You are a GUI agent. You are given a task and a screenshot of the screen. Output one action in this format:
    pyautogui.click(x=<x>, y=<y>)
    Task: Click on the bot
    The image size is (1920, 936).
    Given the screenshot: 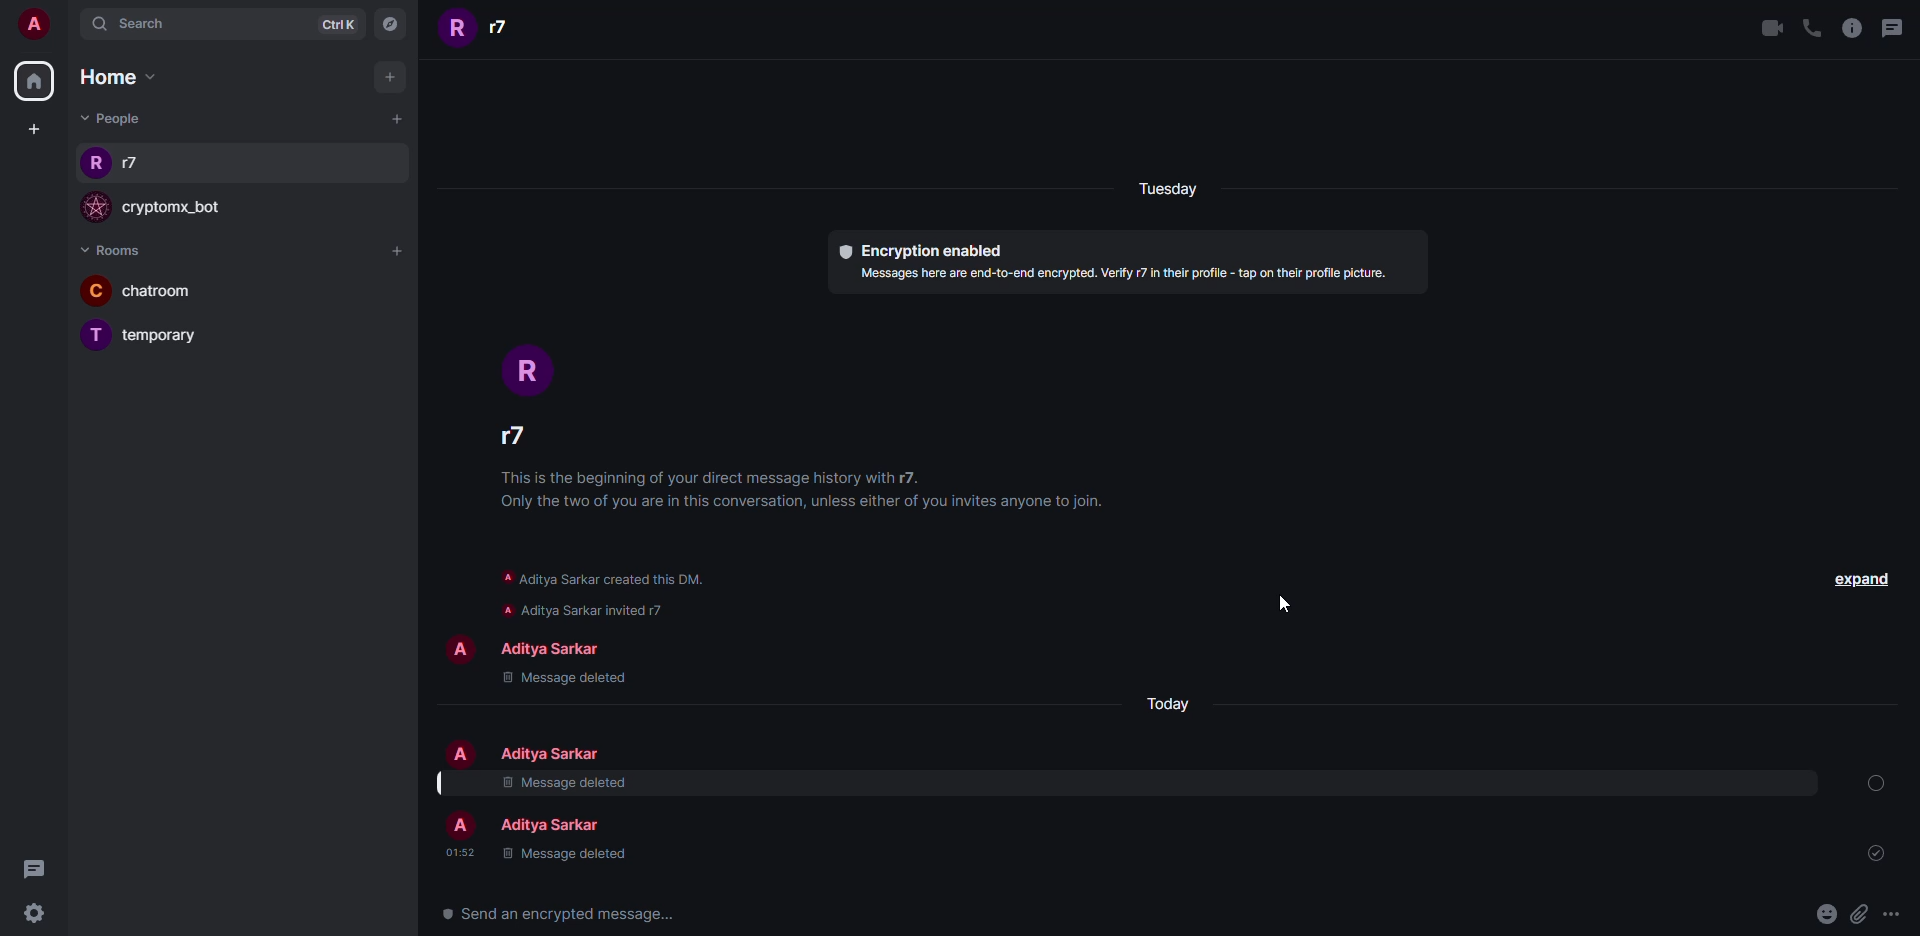 What is the action you would take?
    pyautogui.click(x=176, y=209)
    